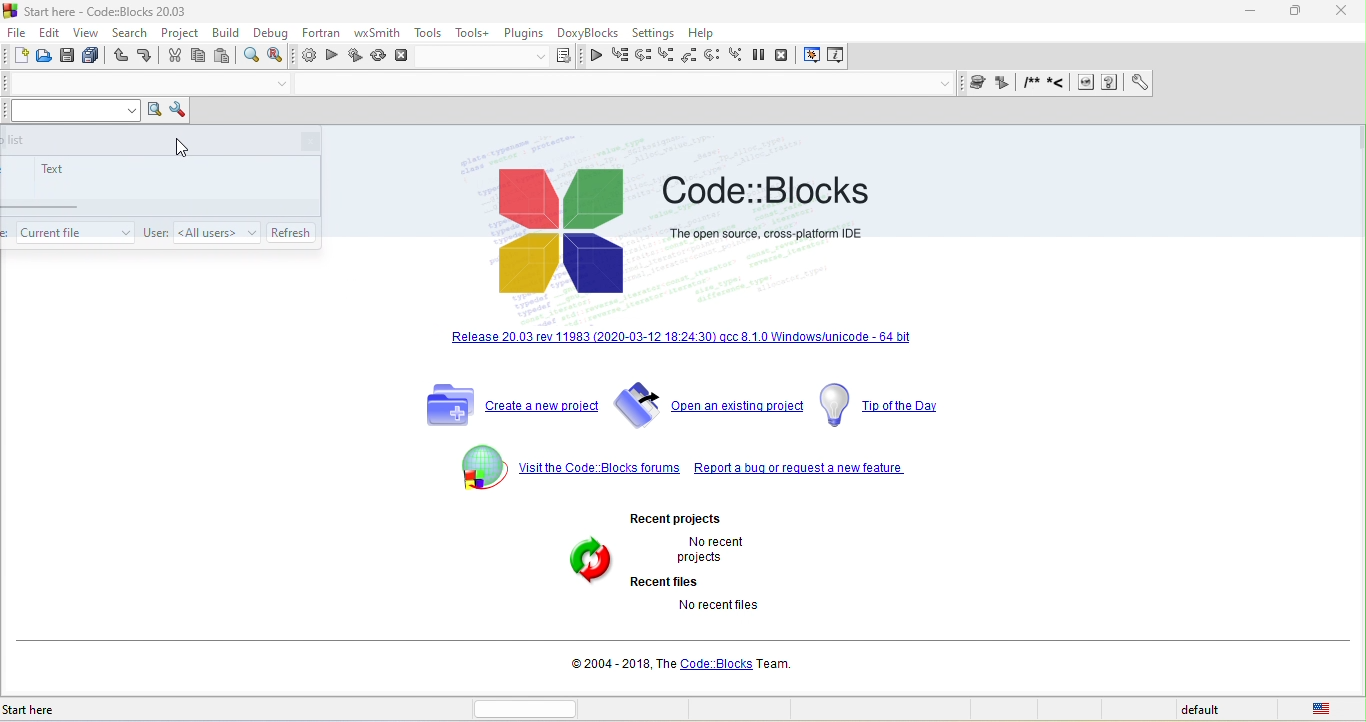 This screenshot has height=722, width=1366. I want to click on recent project and recent files, so click(590, 578).